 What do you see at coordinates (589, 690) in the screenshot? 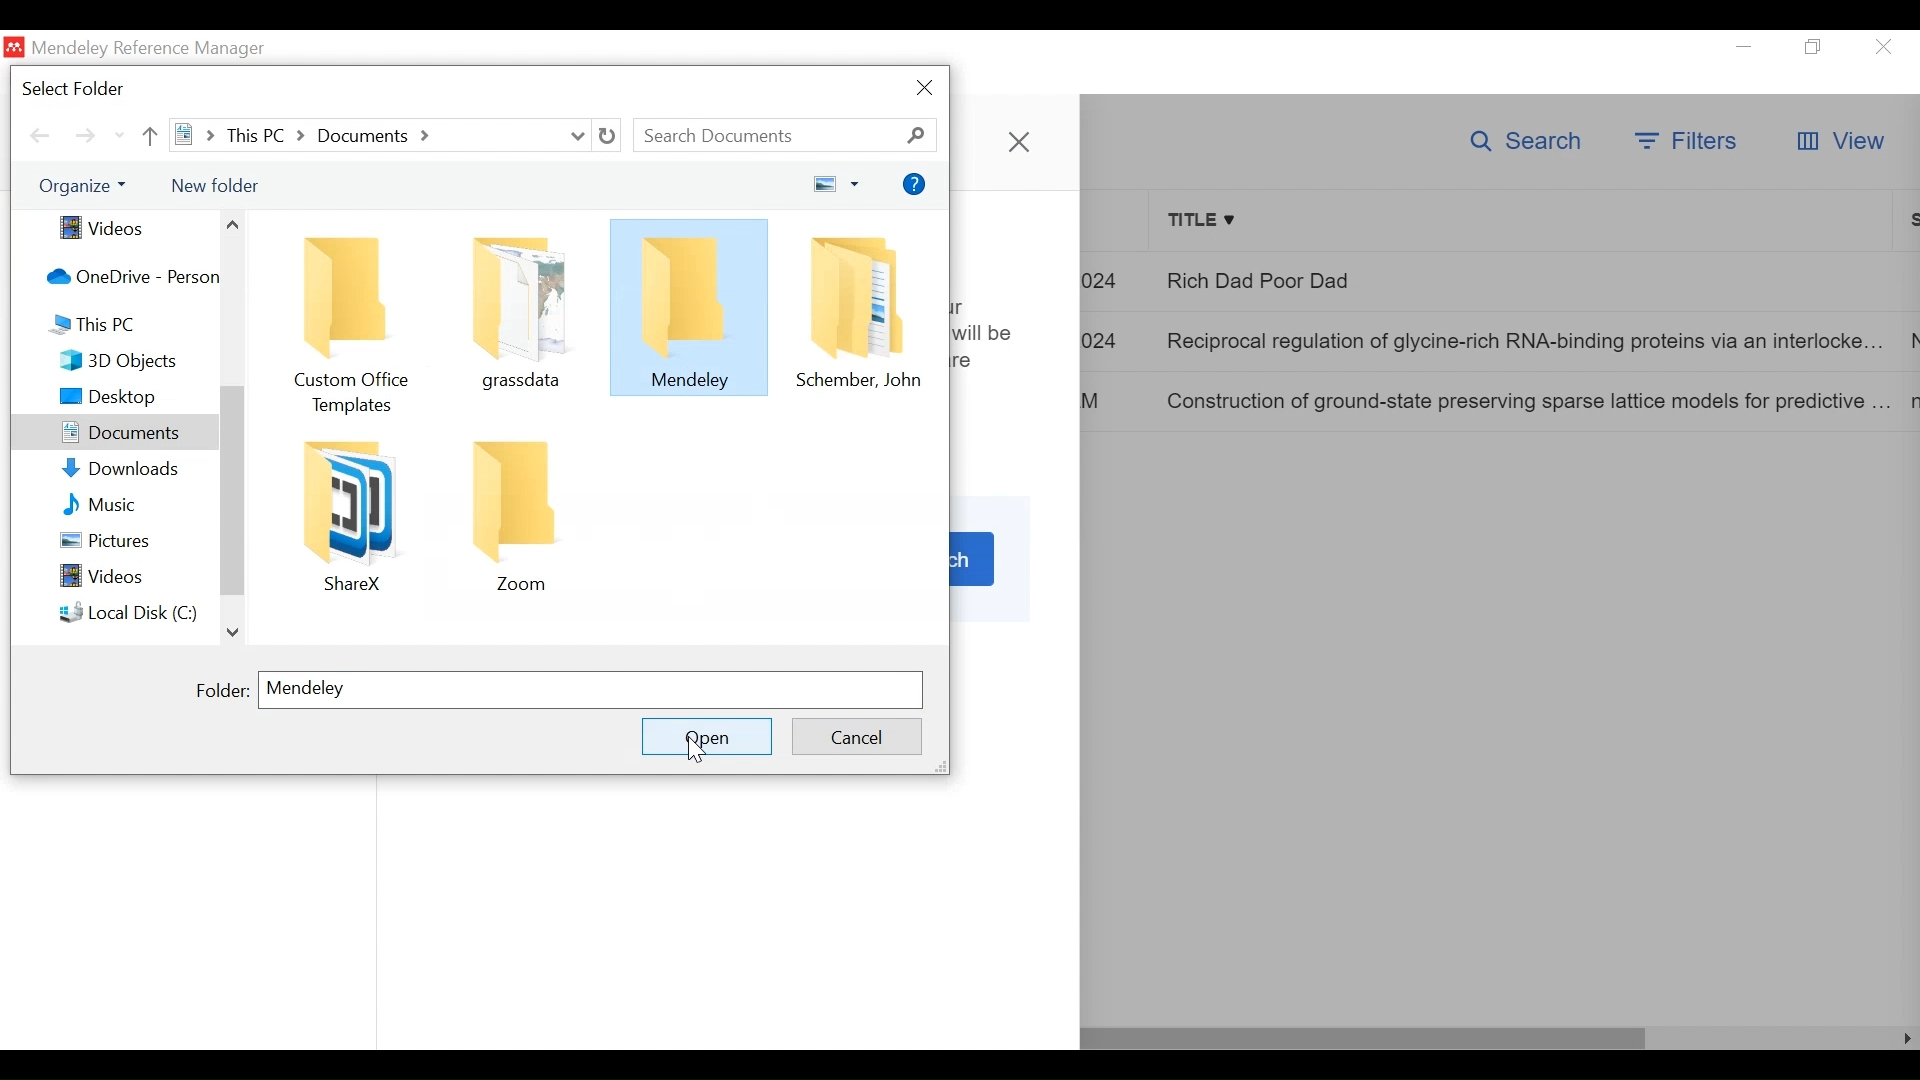
I see `Folder Field` at bounding box center [589, 690].